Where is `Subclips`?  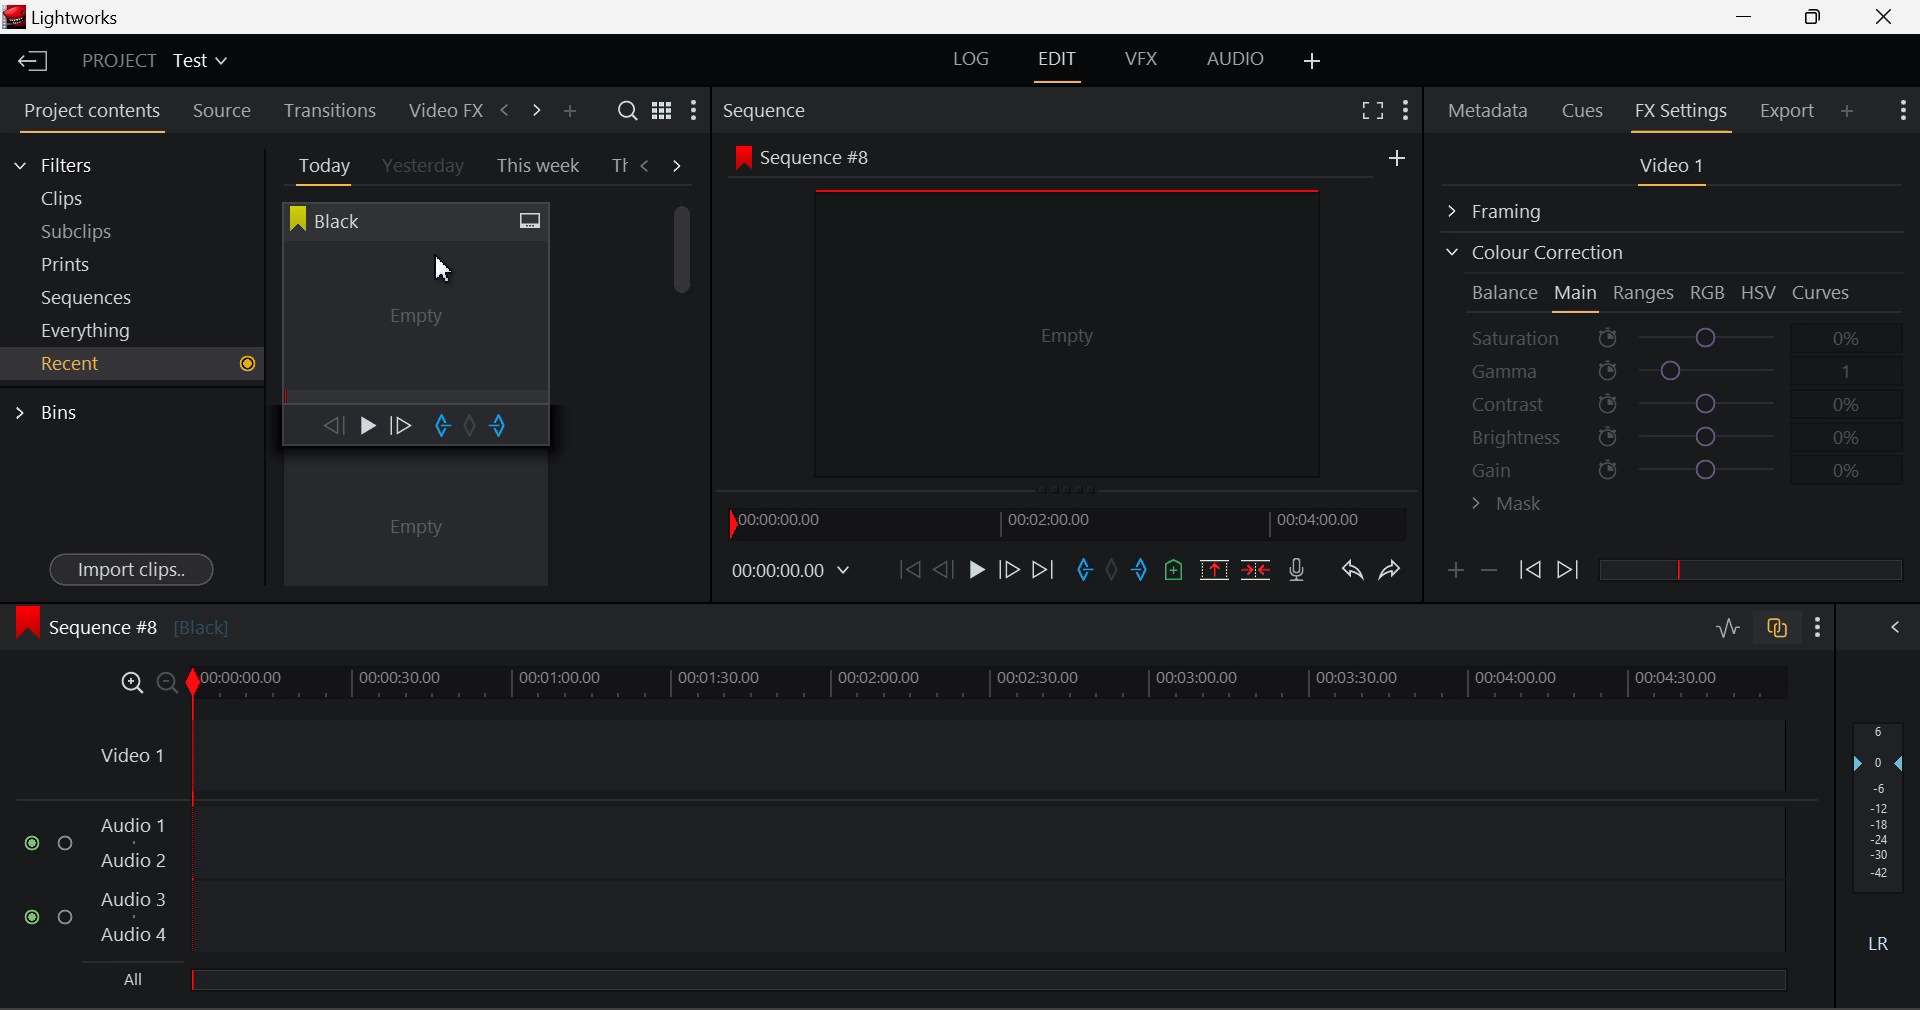 Subclips is located at coordinates (96, 231).